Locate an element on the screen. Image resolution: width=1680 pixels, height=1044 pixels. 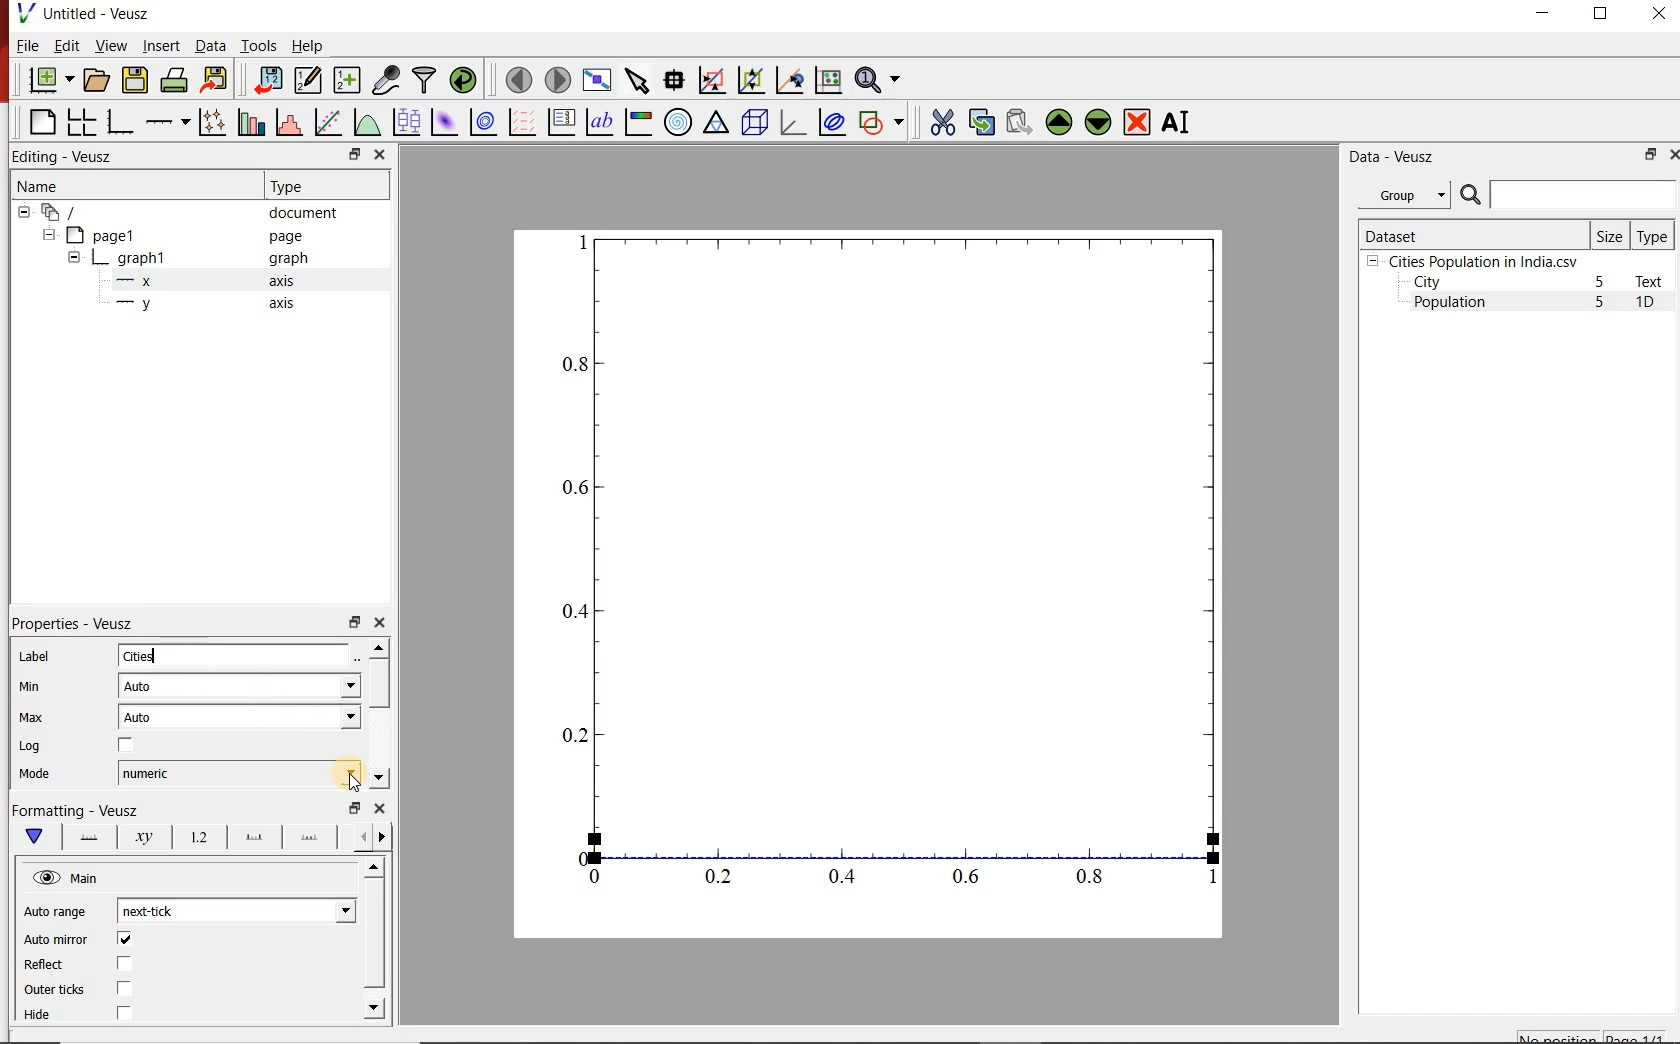
plot points with lines and errorbars is located at coordinates (209, 122).